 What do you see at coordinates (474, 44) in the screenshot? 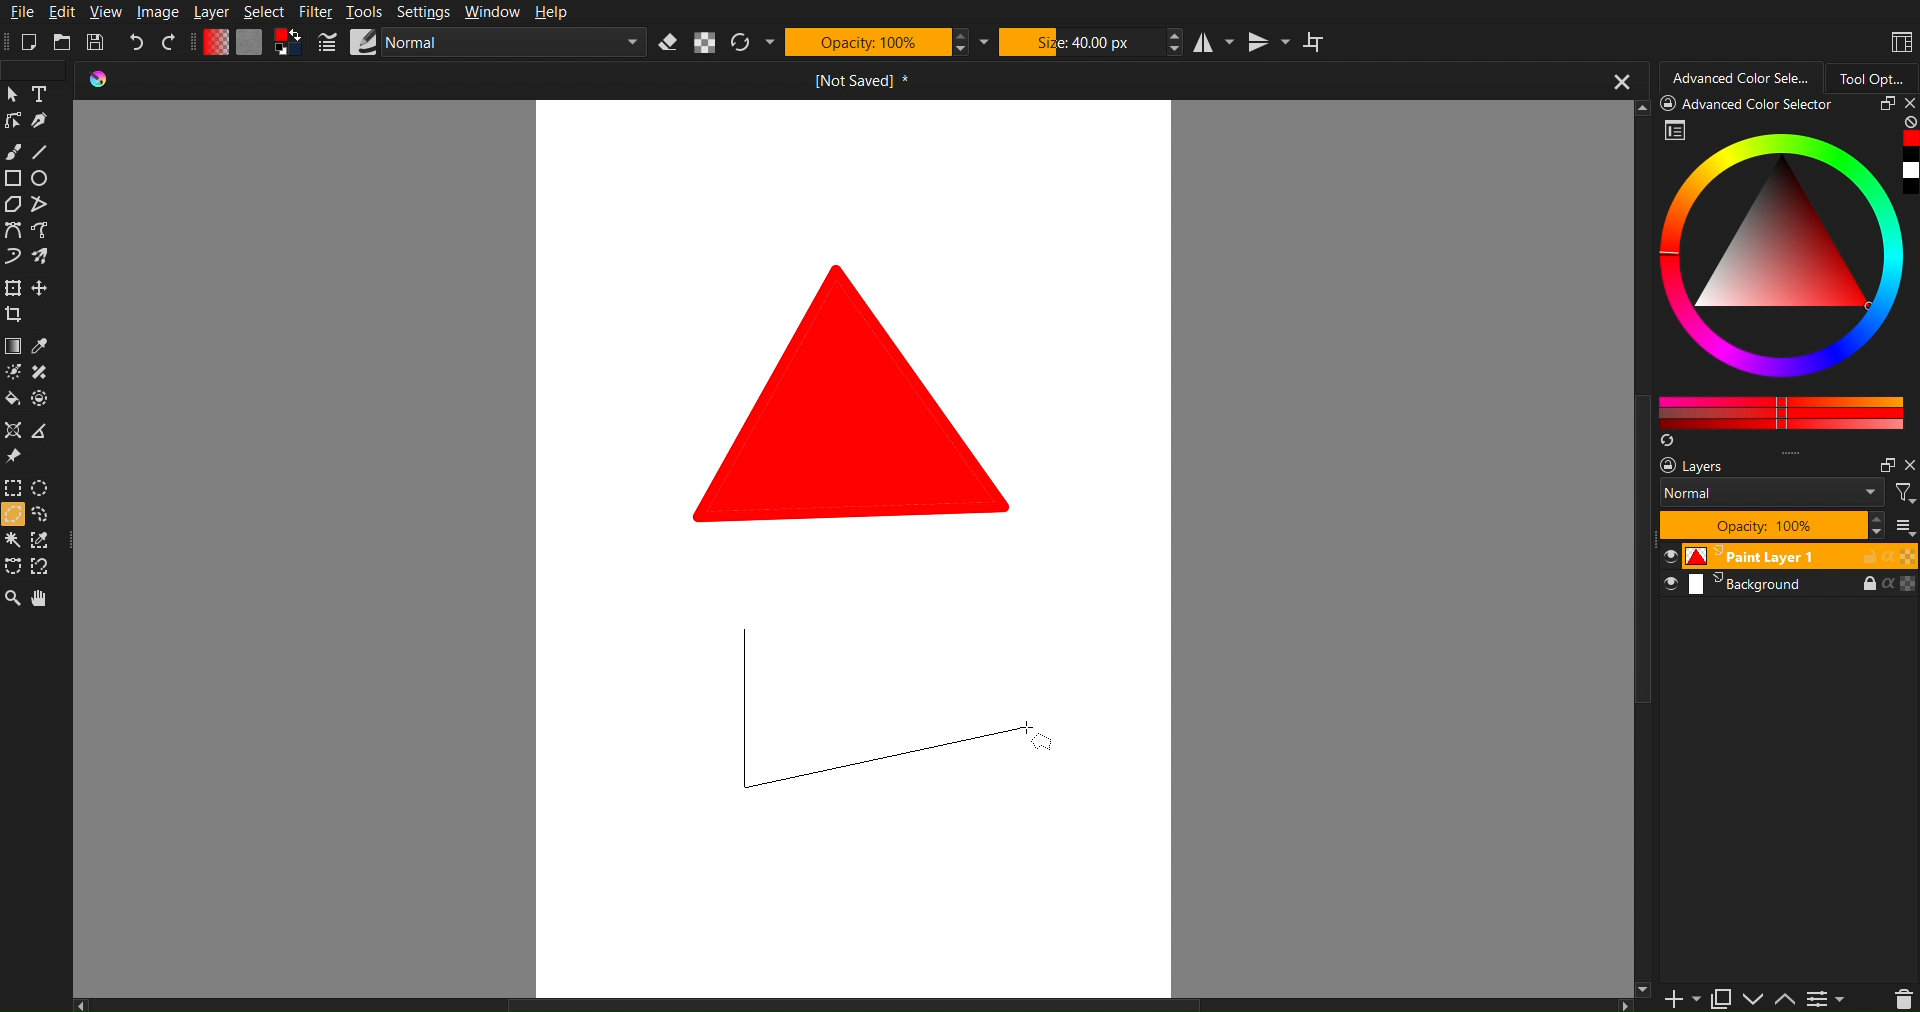
I see `Brush Settings` at bounding box center [474, 44].